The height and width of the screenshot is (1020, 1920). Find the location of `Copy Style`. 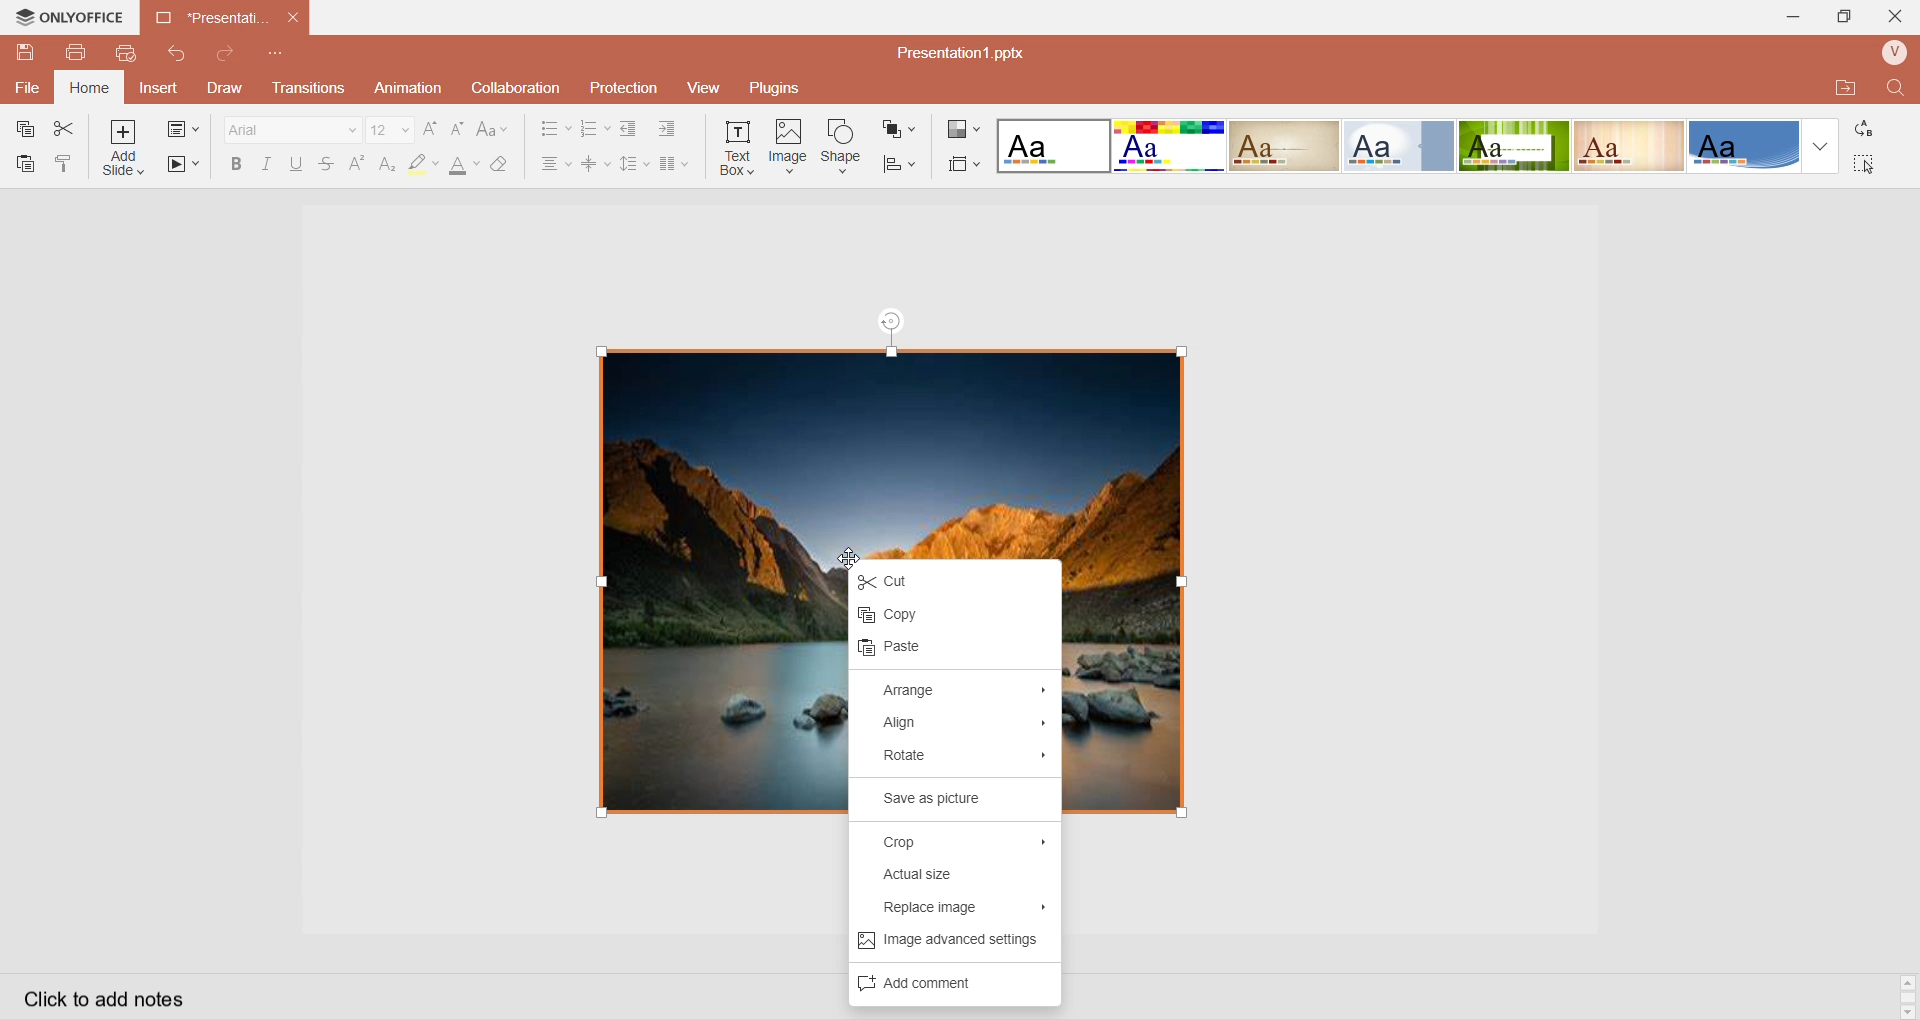

Copy Style is located at coordinates (71, 165).